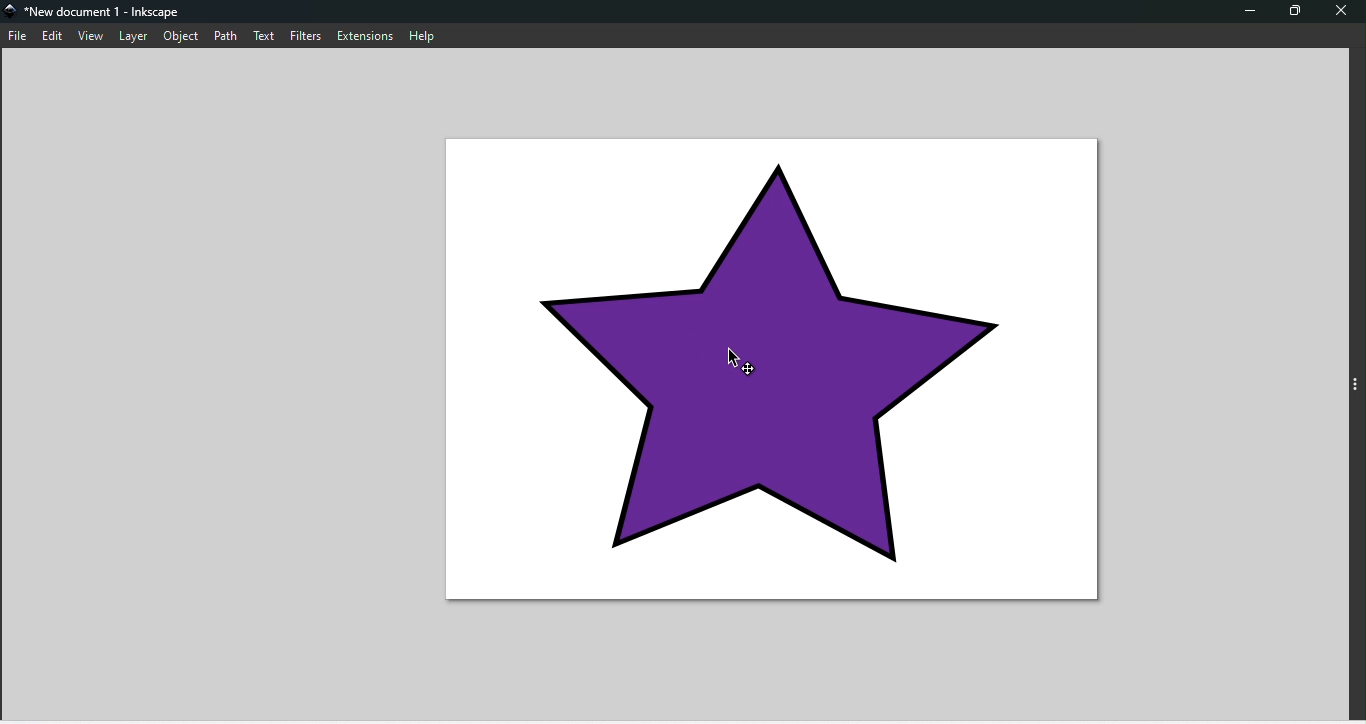  Describe the element at coordinates (227, 36) in the screenshot. I see `Path` at that location.